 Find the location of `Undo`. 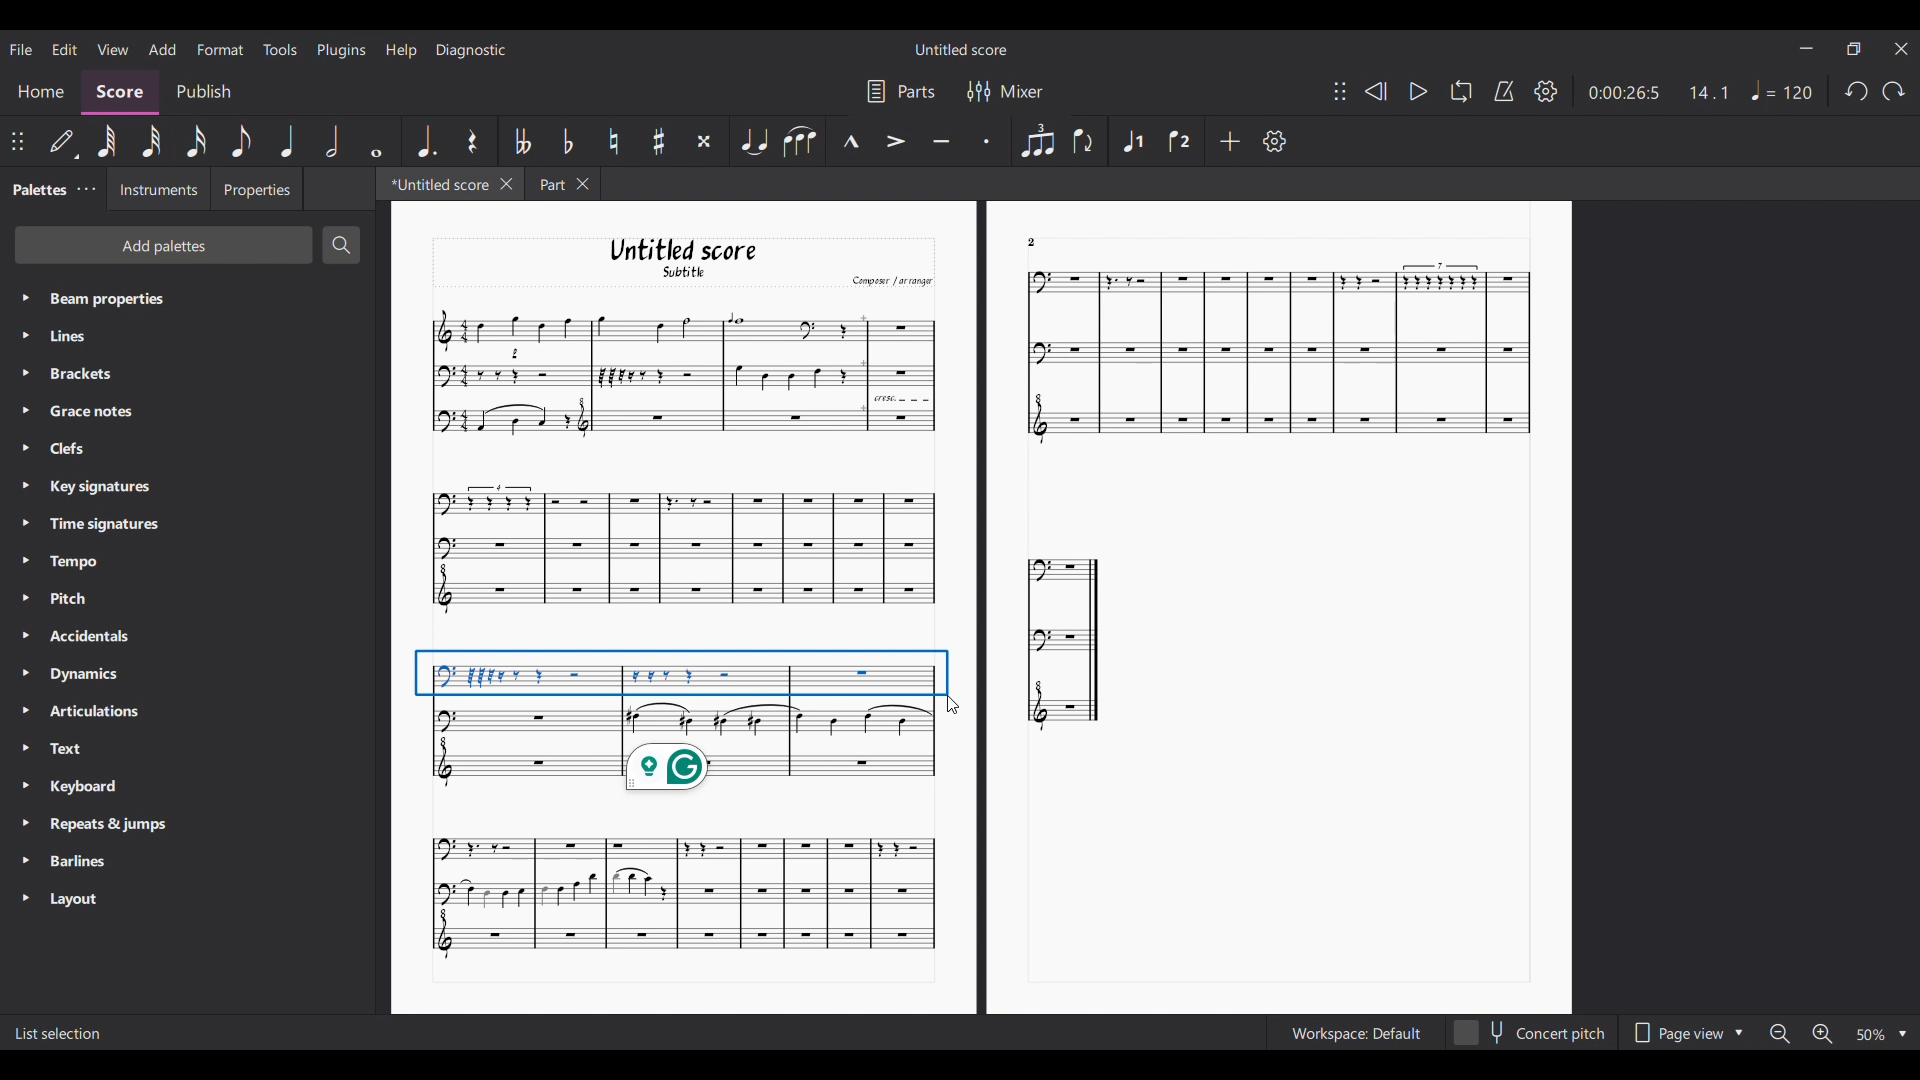

Undo is located at coordinates (1857, 92).